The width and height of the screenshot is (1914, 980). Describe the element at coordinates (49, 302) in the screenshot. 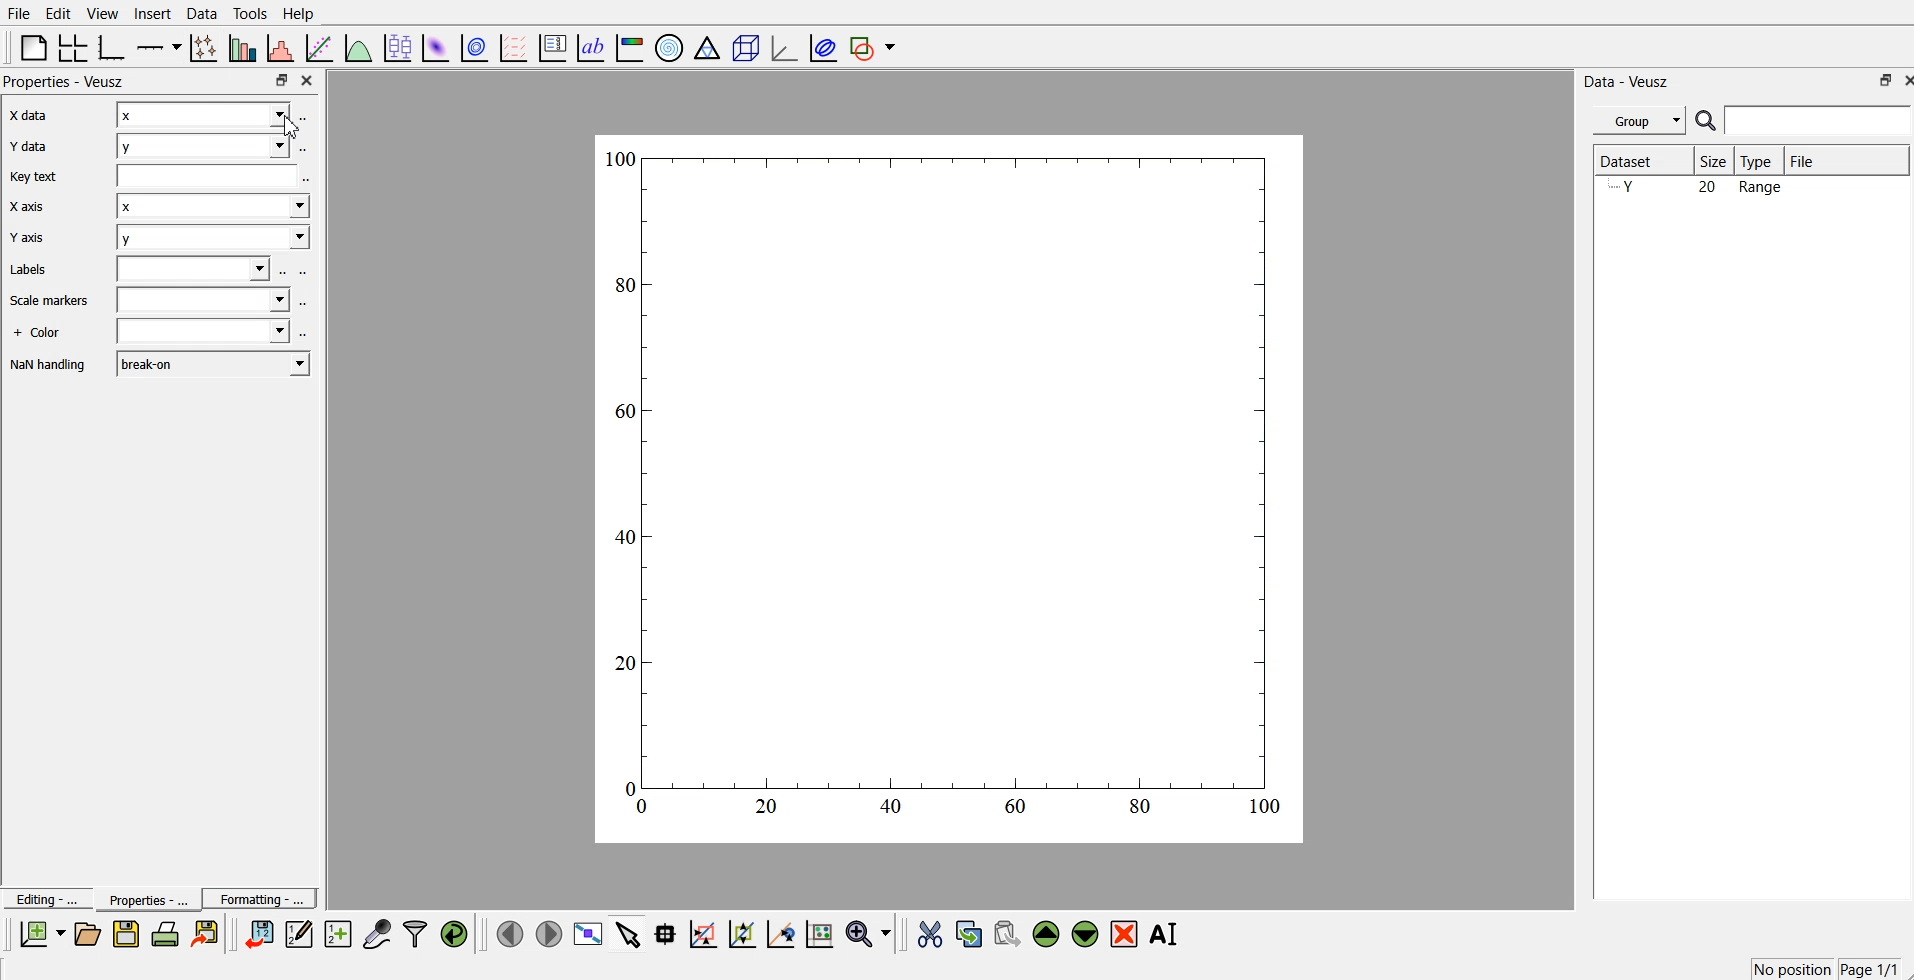

I see `| Scale markers` at that location.